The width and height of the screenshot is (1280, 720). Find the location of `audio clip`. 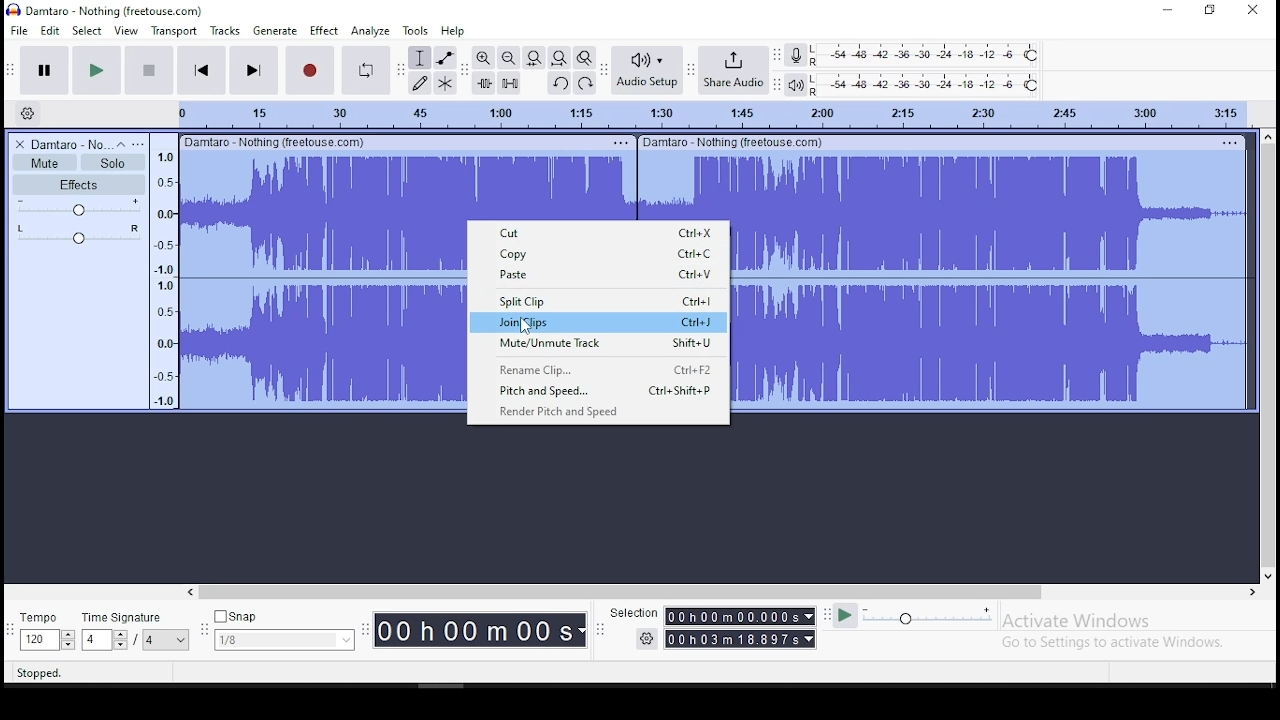

audio clip is located at coordinates (991, 279).